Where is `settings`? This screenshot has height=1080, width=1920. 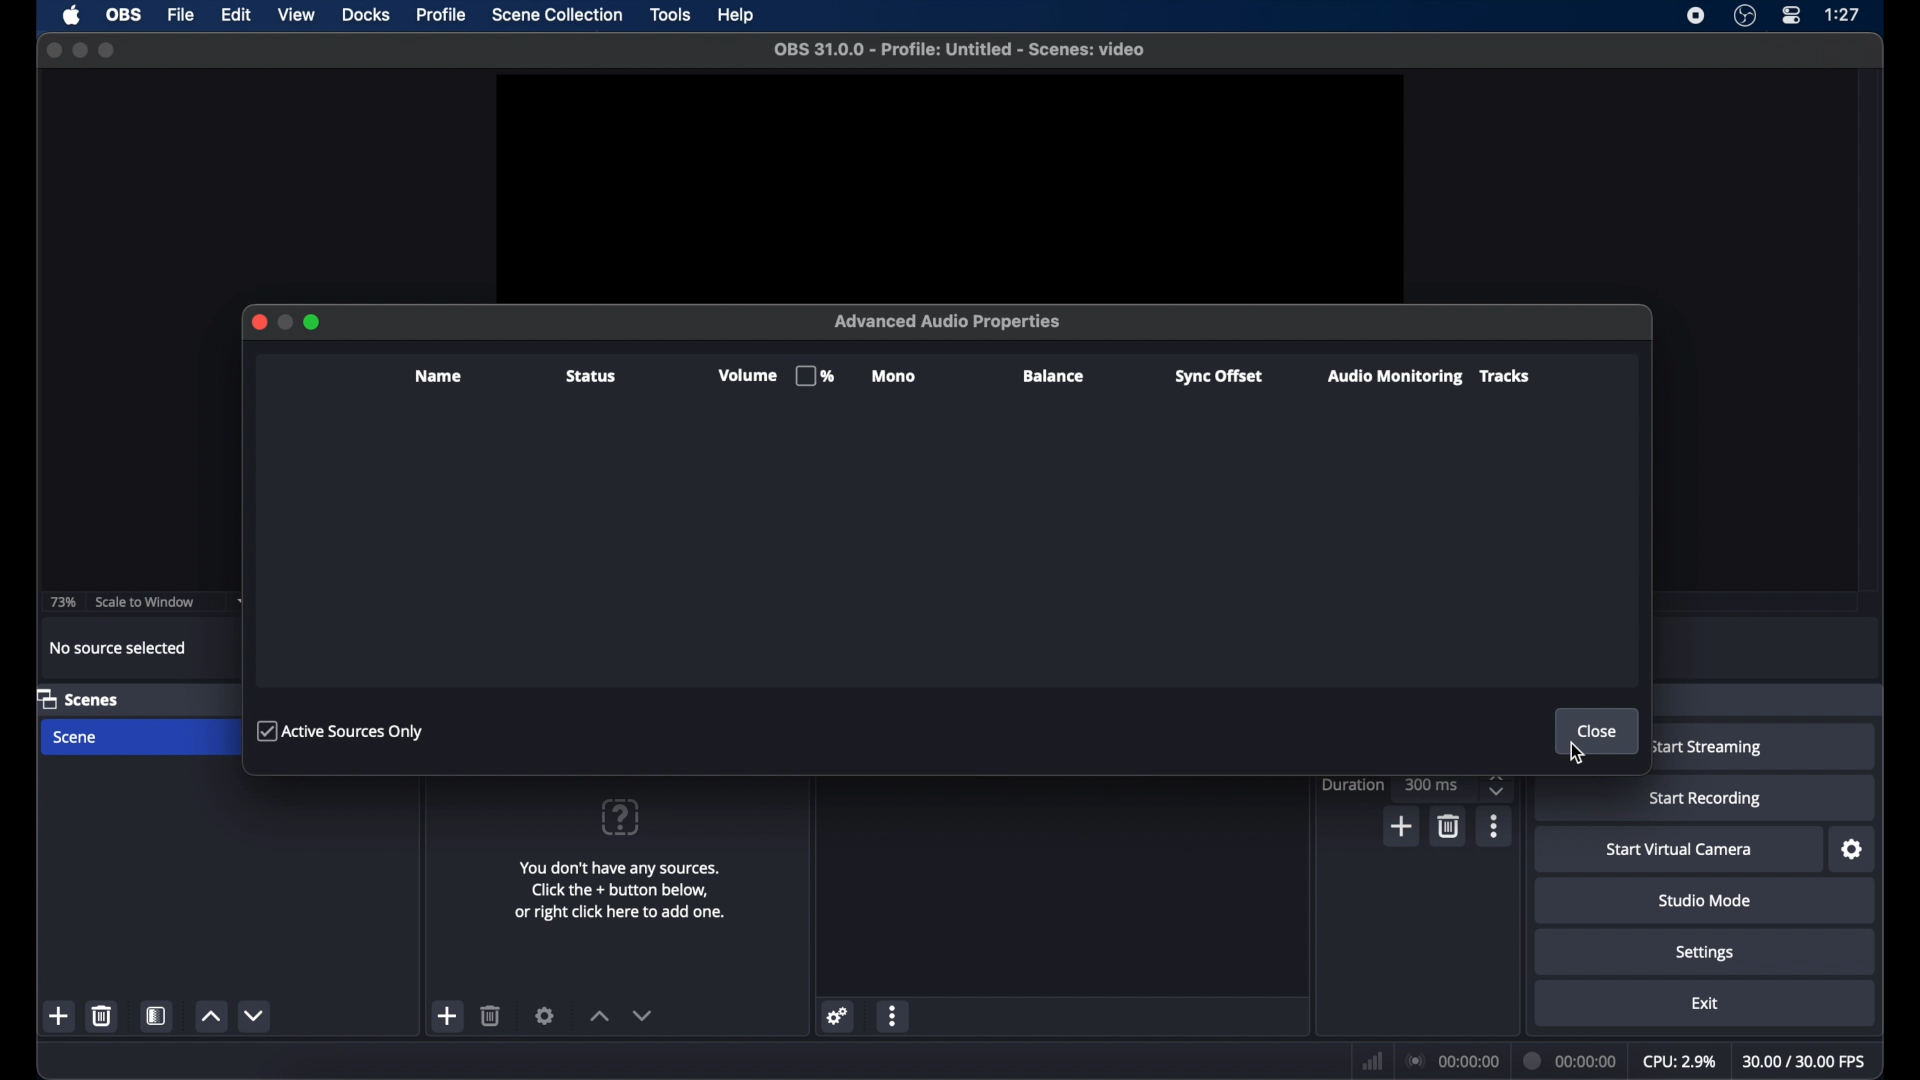 settings is located at coordinates (1852, 850).